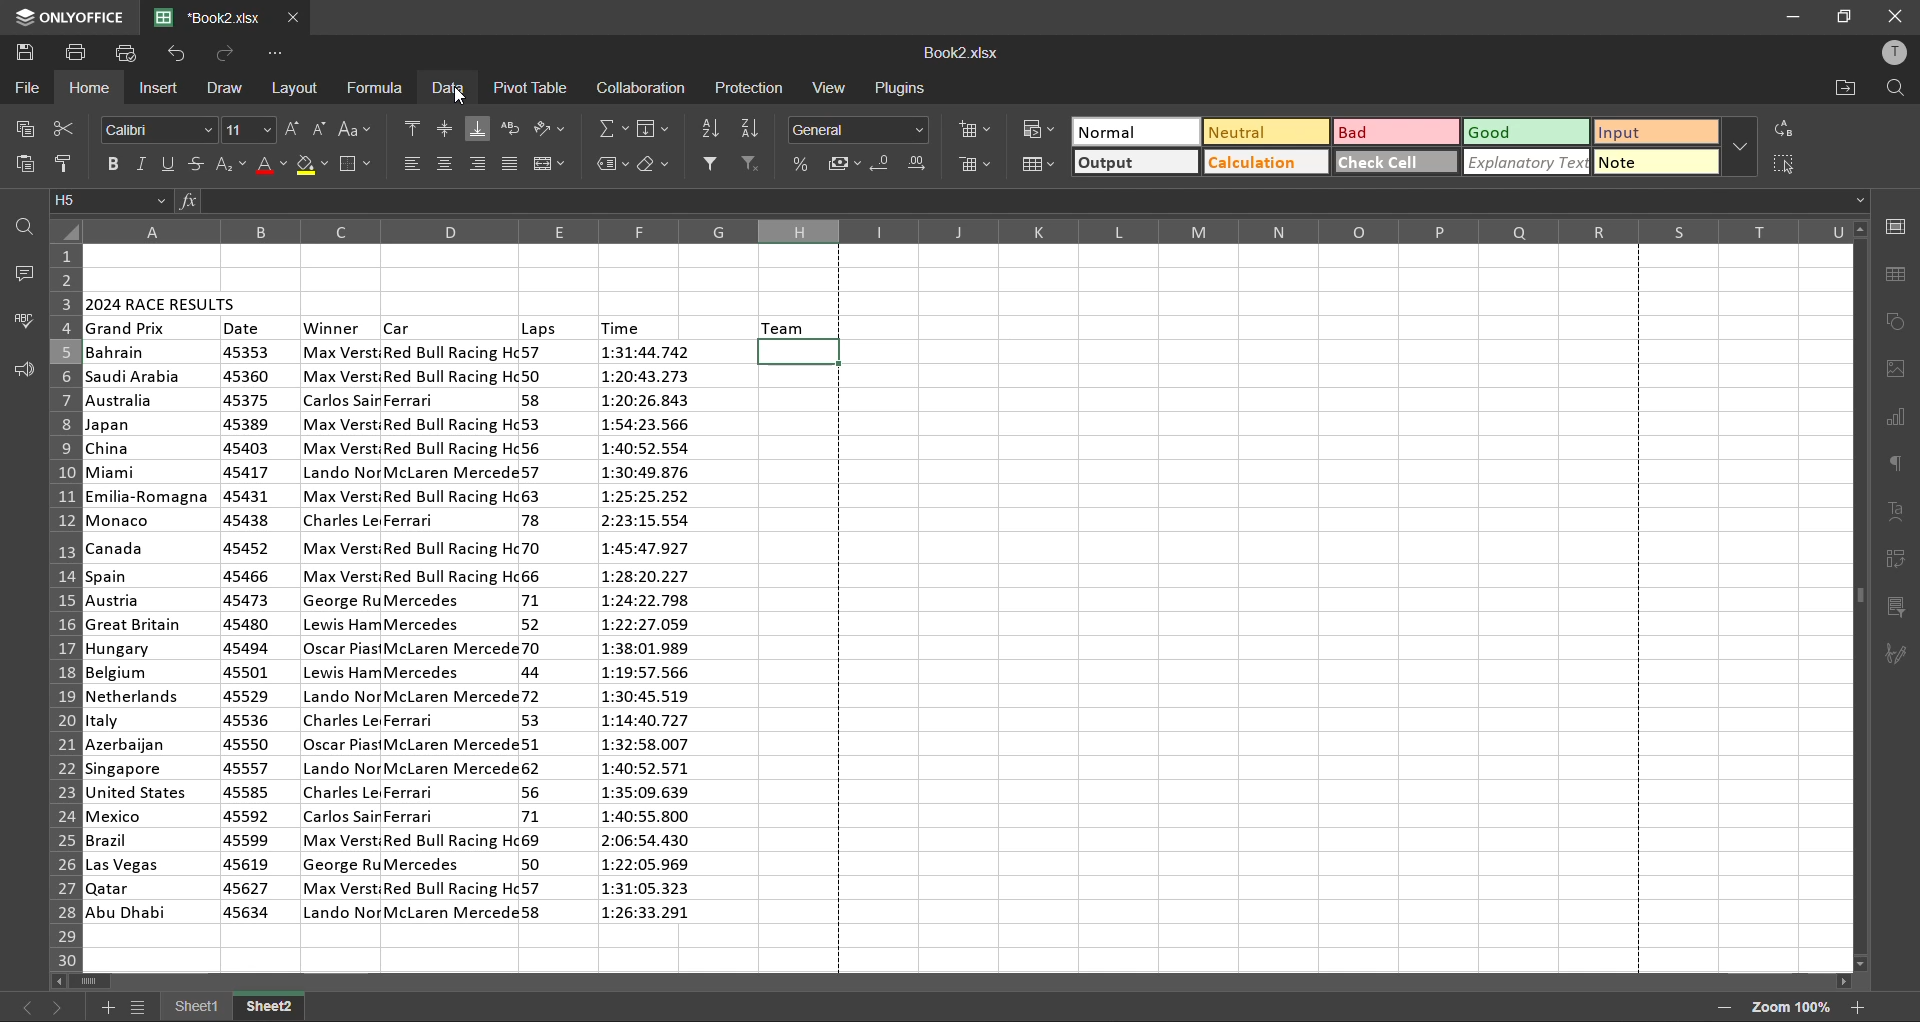  Describe the element at coordinates (444, 128) in the screenshot. I see `align middle` at that location.